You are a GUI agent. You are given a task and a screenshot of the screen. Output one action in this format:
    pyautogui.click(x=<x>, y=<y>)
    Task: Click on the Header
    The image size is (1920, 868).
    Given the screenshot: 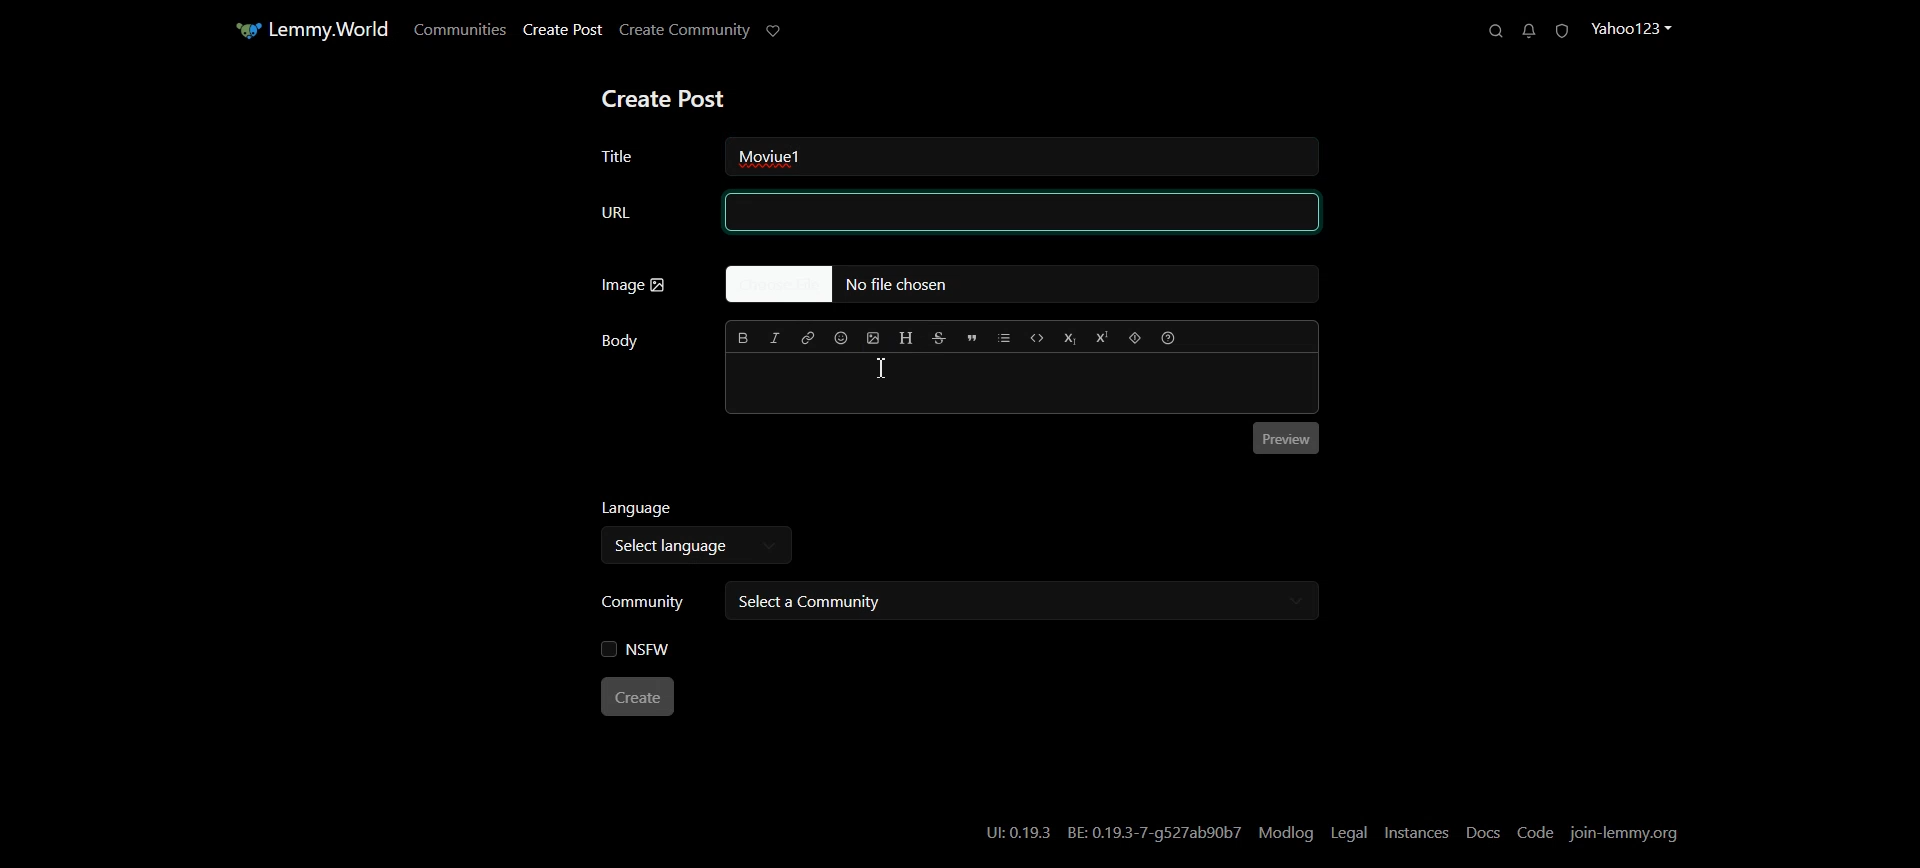 What is the action you would take?
    pyautogui.click(x=906, y=338)
    